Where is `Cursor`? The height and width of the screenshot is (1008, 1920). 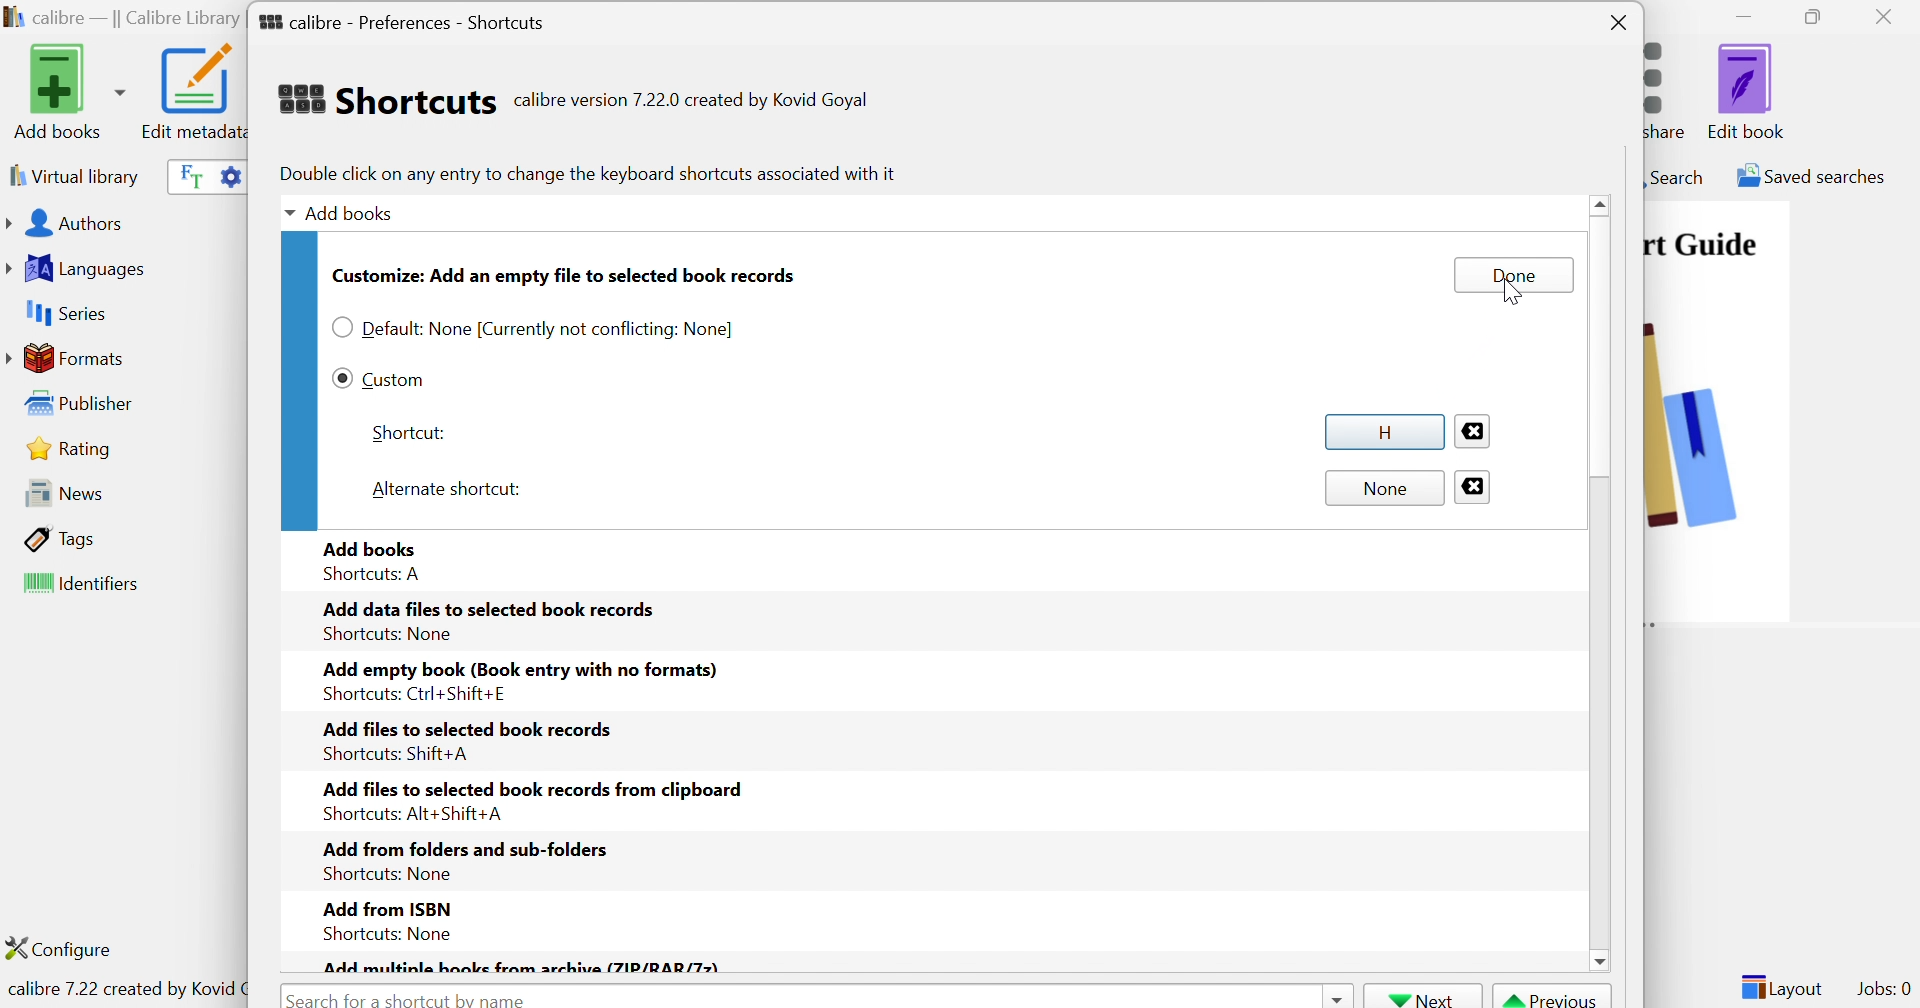
Cursor is located at coordinates (1510, 294).